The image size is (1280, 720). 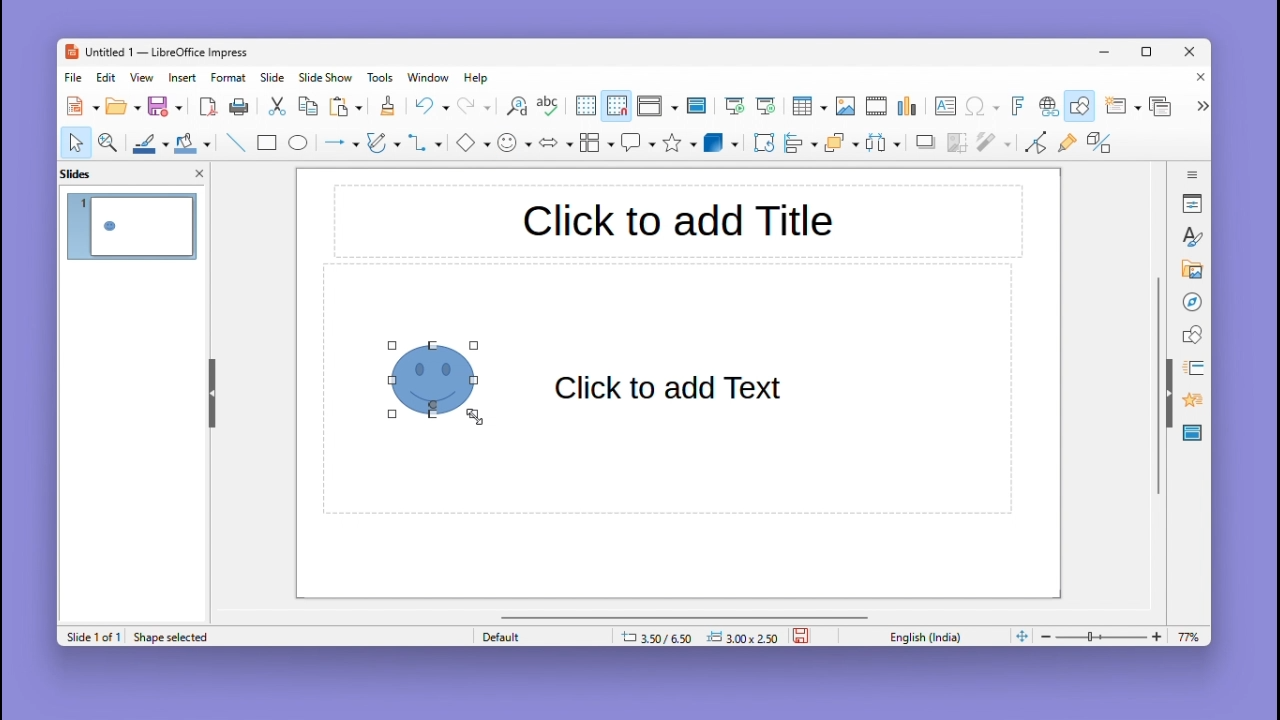 I want to click on cut, so click(x=278, y=107).